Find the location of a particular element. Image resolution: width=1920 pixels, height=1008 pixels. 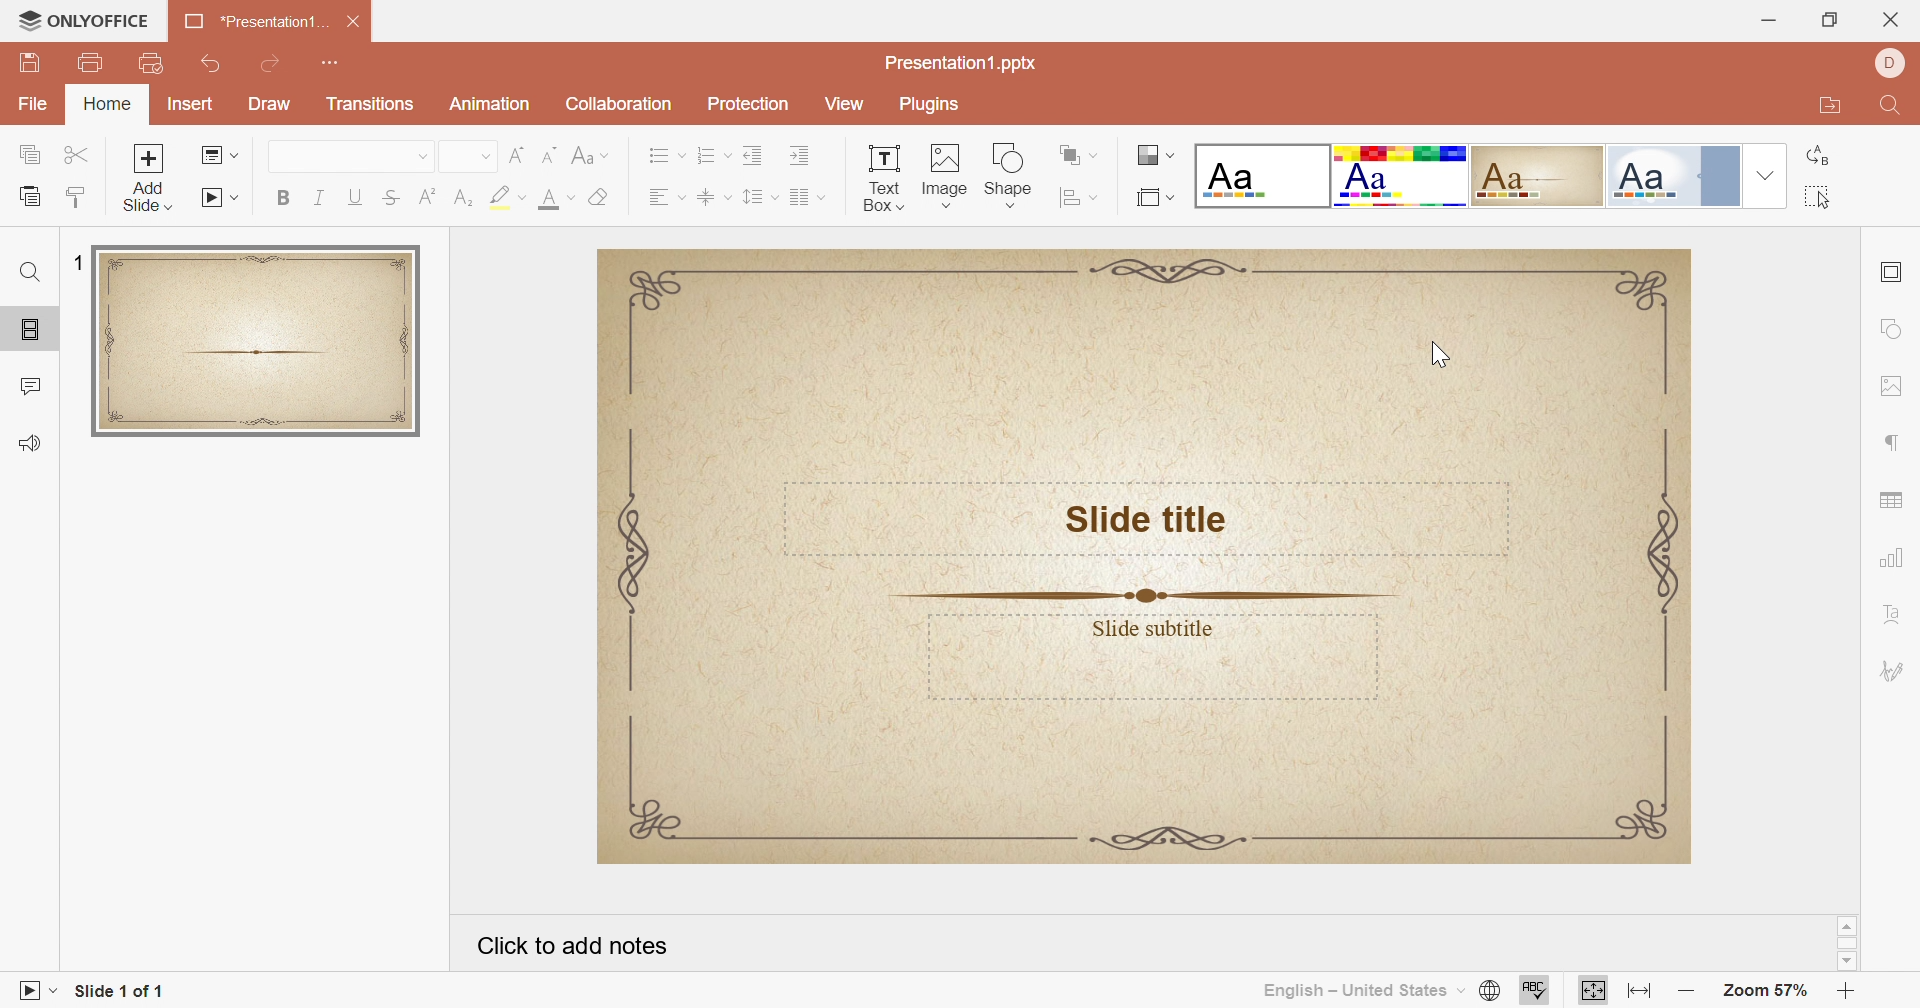

Align Text to Middle is located at coordinates (709, 197).